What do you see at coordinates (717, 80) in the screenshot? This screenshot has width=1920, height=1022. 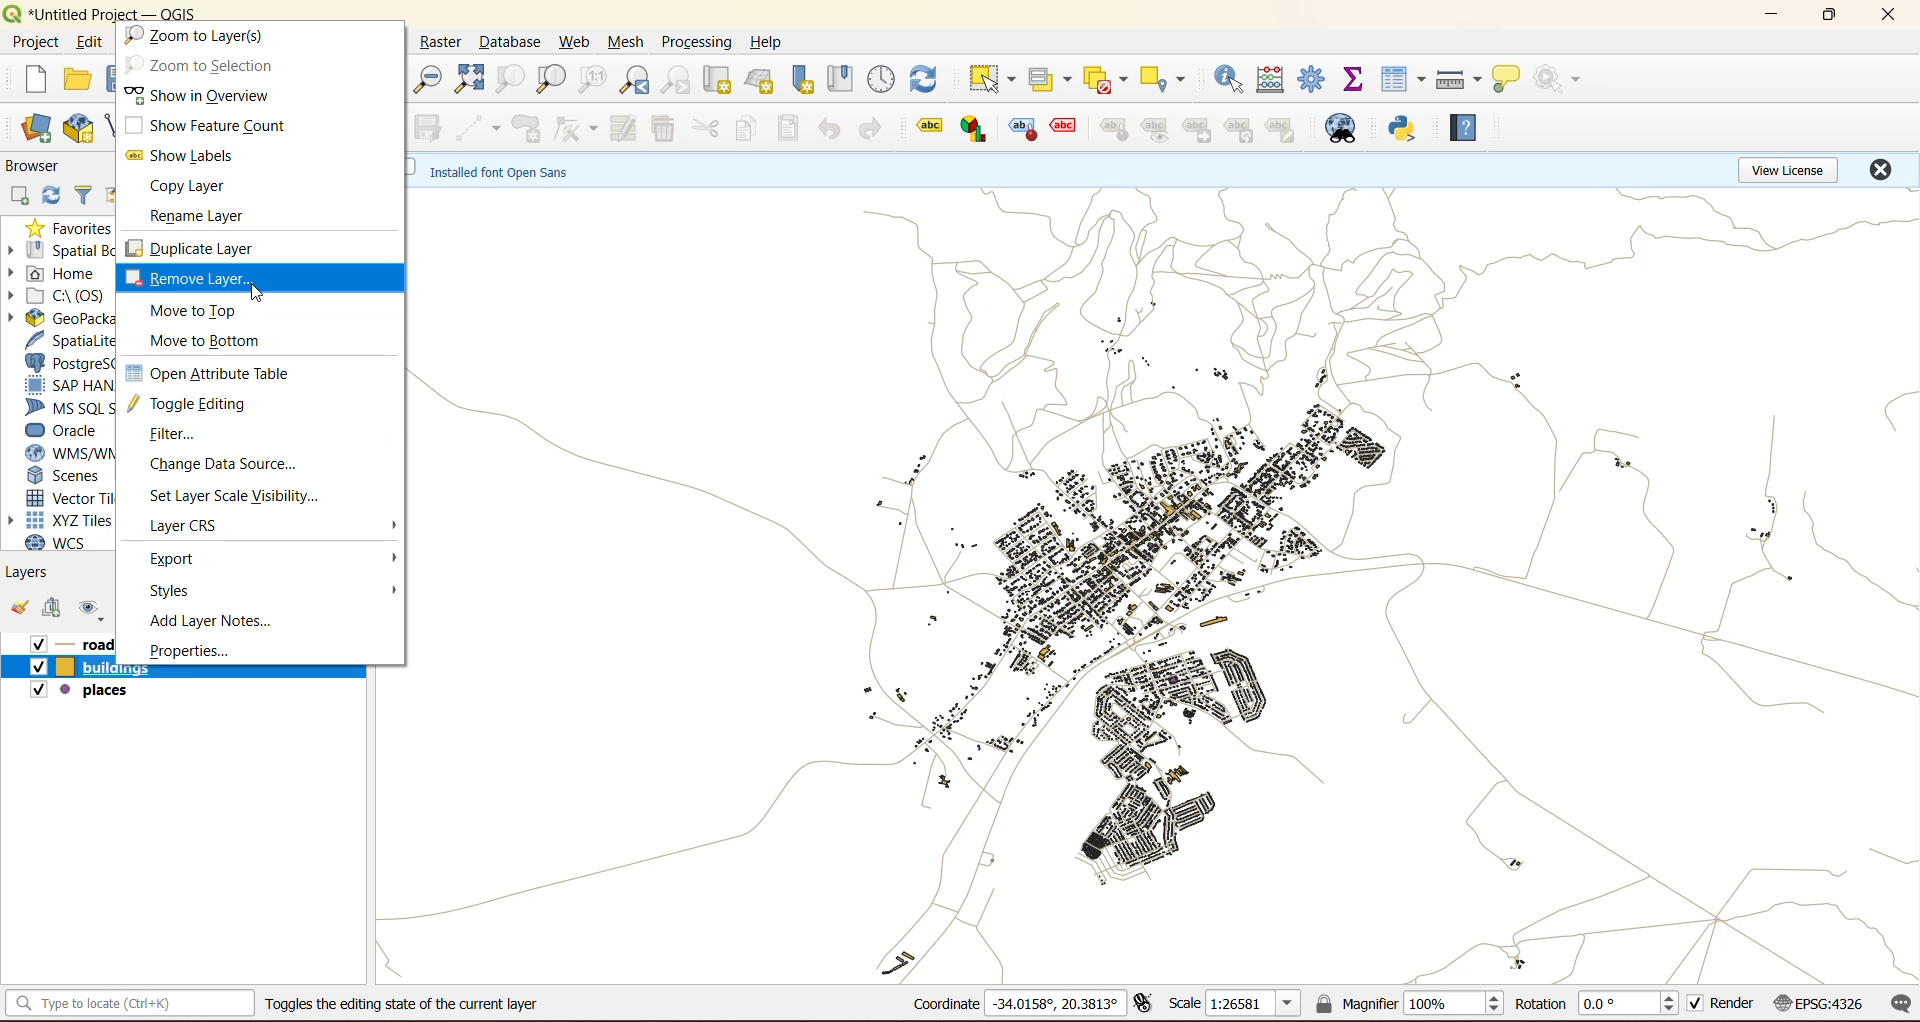 I see `new map view` at bounding box center [717, 80].